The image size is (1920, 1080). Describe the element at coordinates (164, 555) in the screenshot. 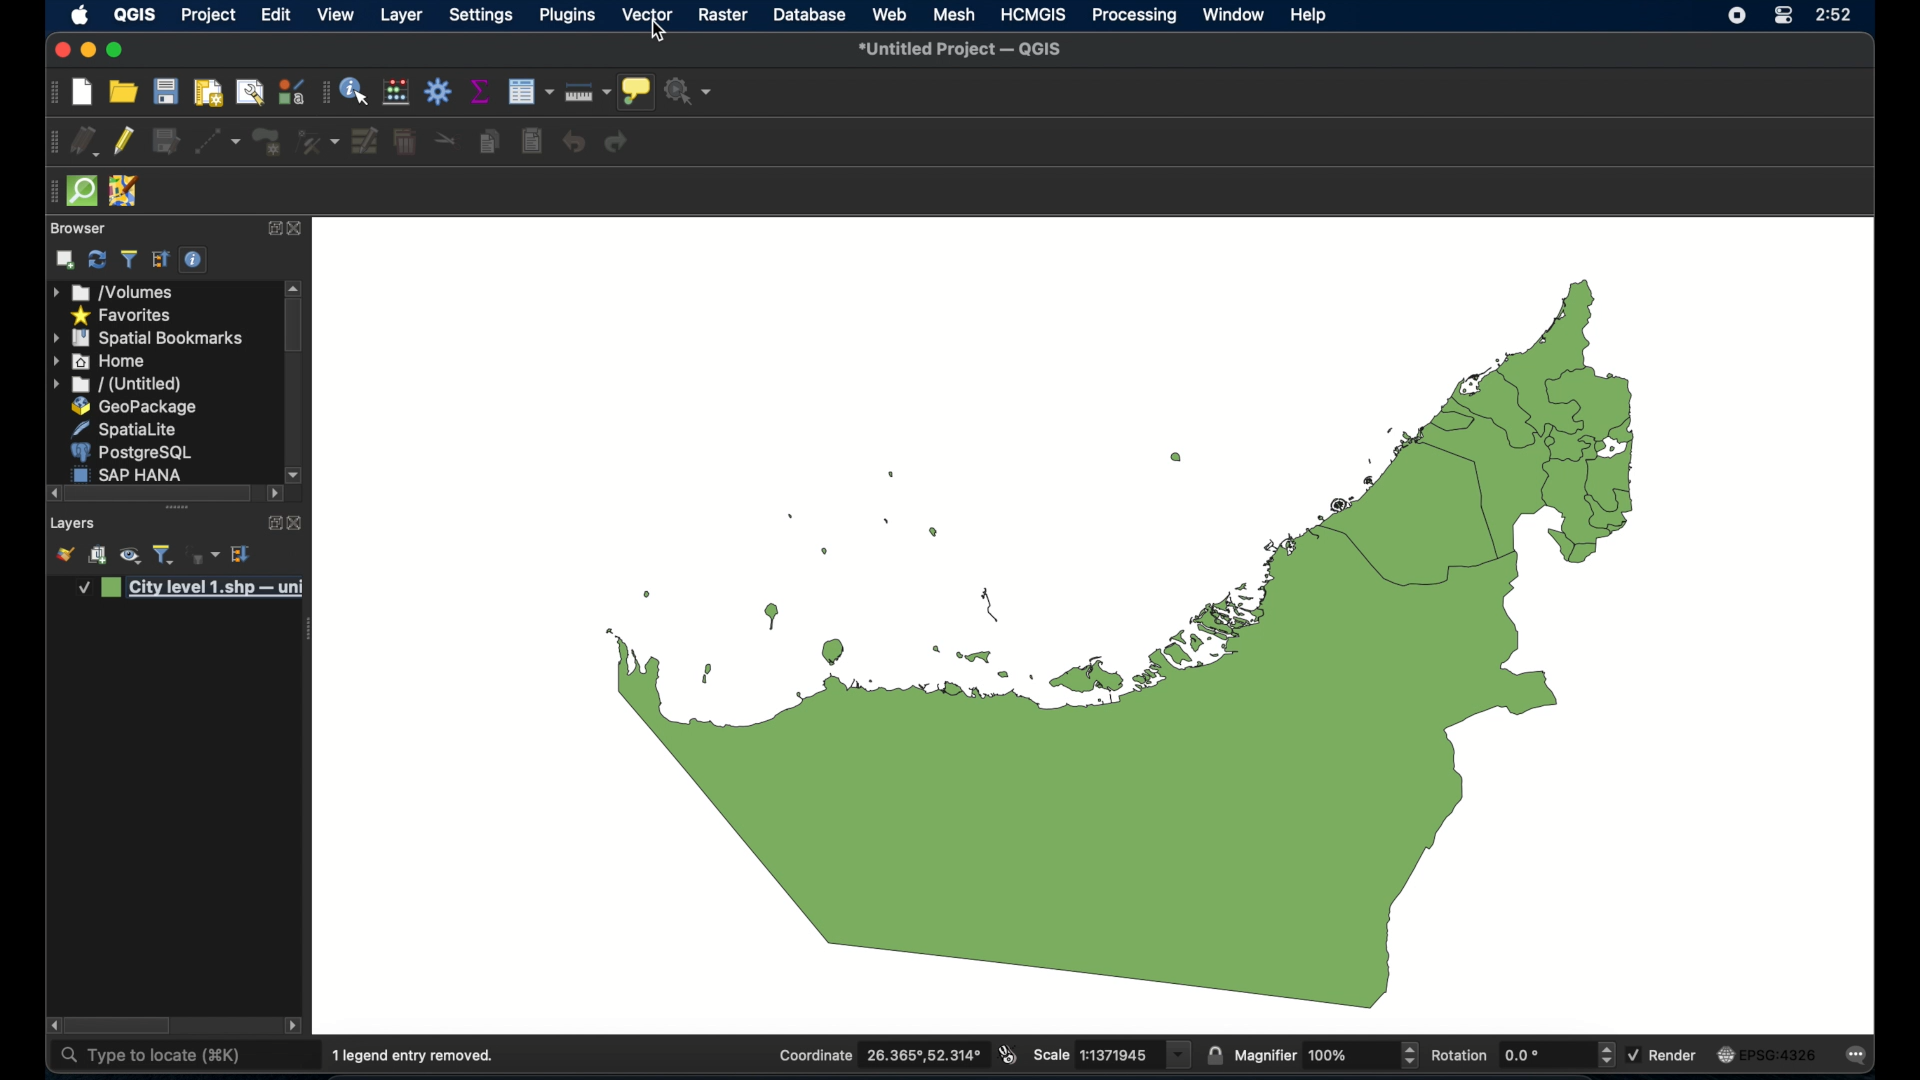

I see `filter legend` at that location.